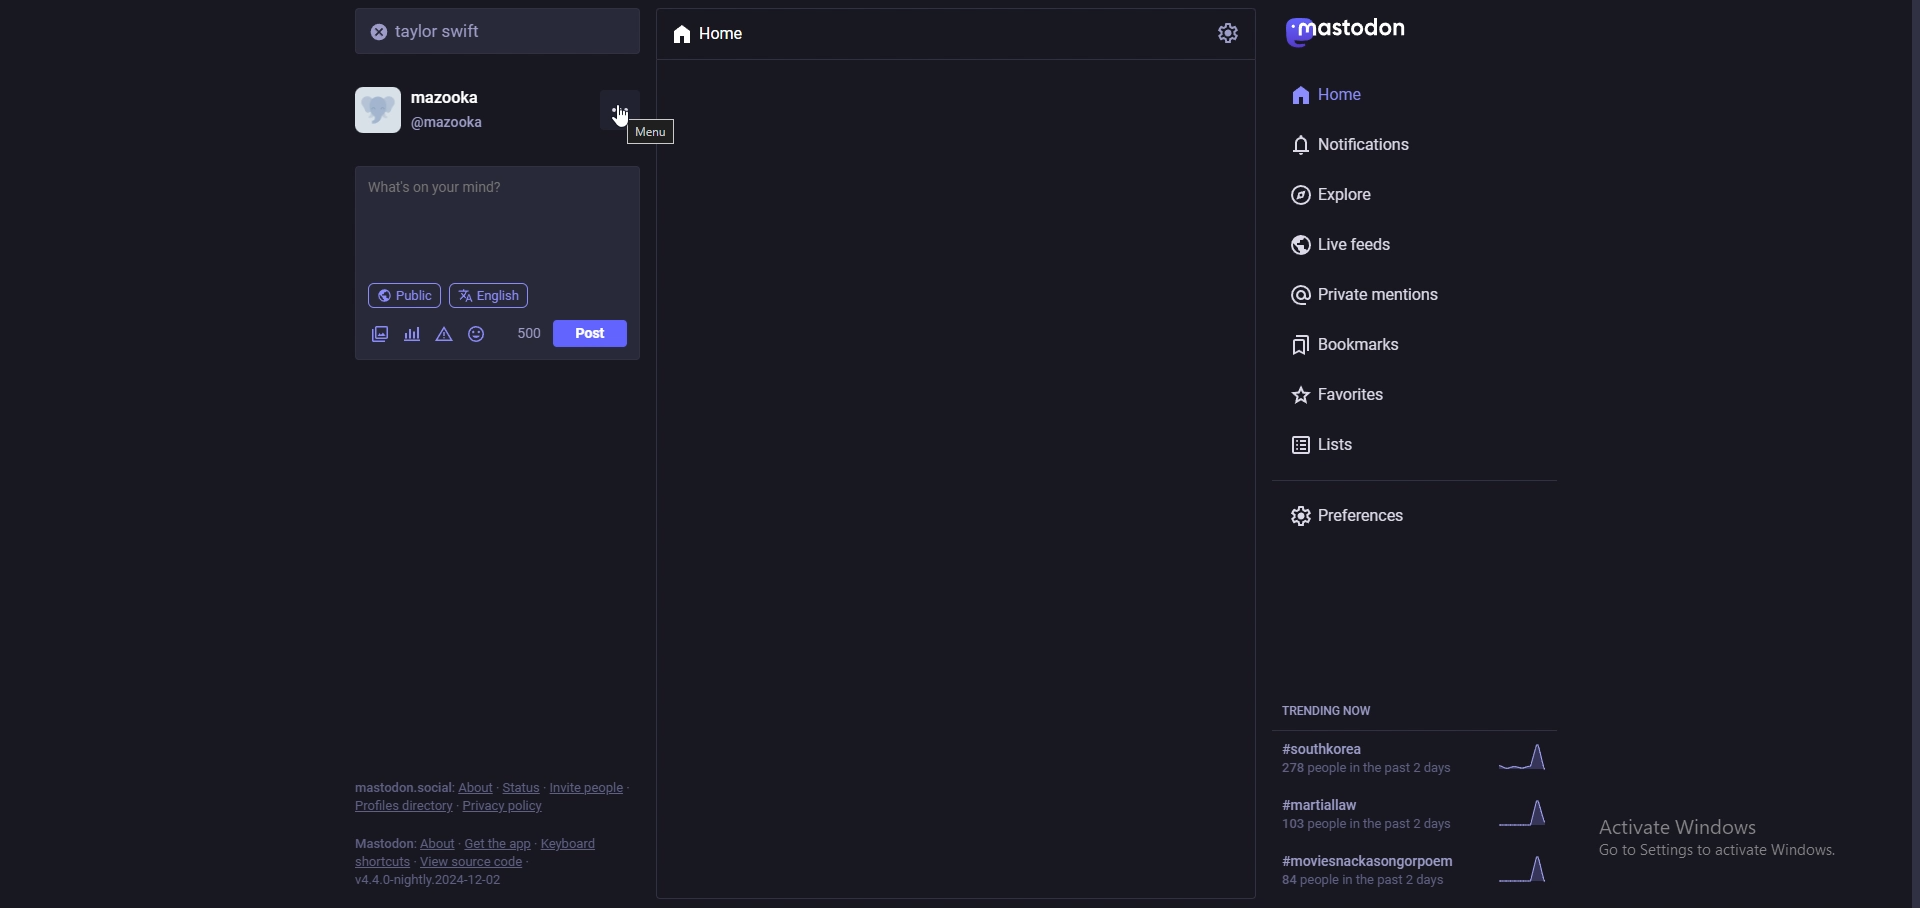  I want to click on emojis, so click(477, 334).